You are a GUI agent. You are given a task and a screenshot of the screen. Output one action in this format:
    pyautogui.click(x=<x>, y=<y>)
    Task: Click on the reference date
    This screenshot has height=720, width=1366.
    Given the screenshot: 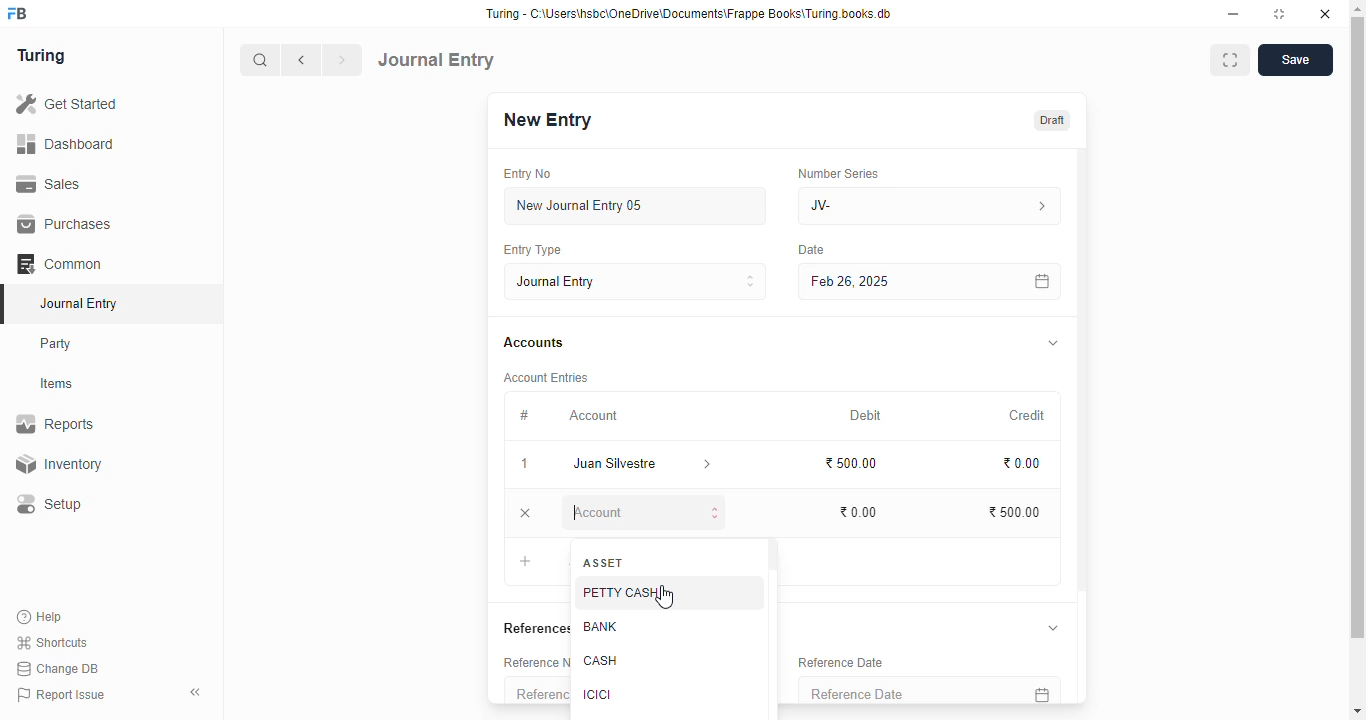 What is the action you would take?
    pyautogui.click(x=838, y=662)
    